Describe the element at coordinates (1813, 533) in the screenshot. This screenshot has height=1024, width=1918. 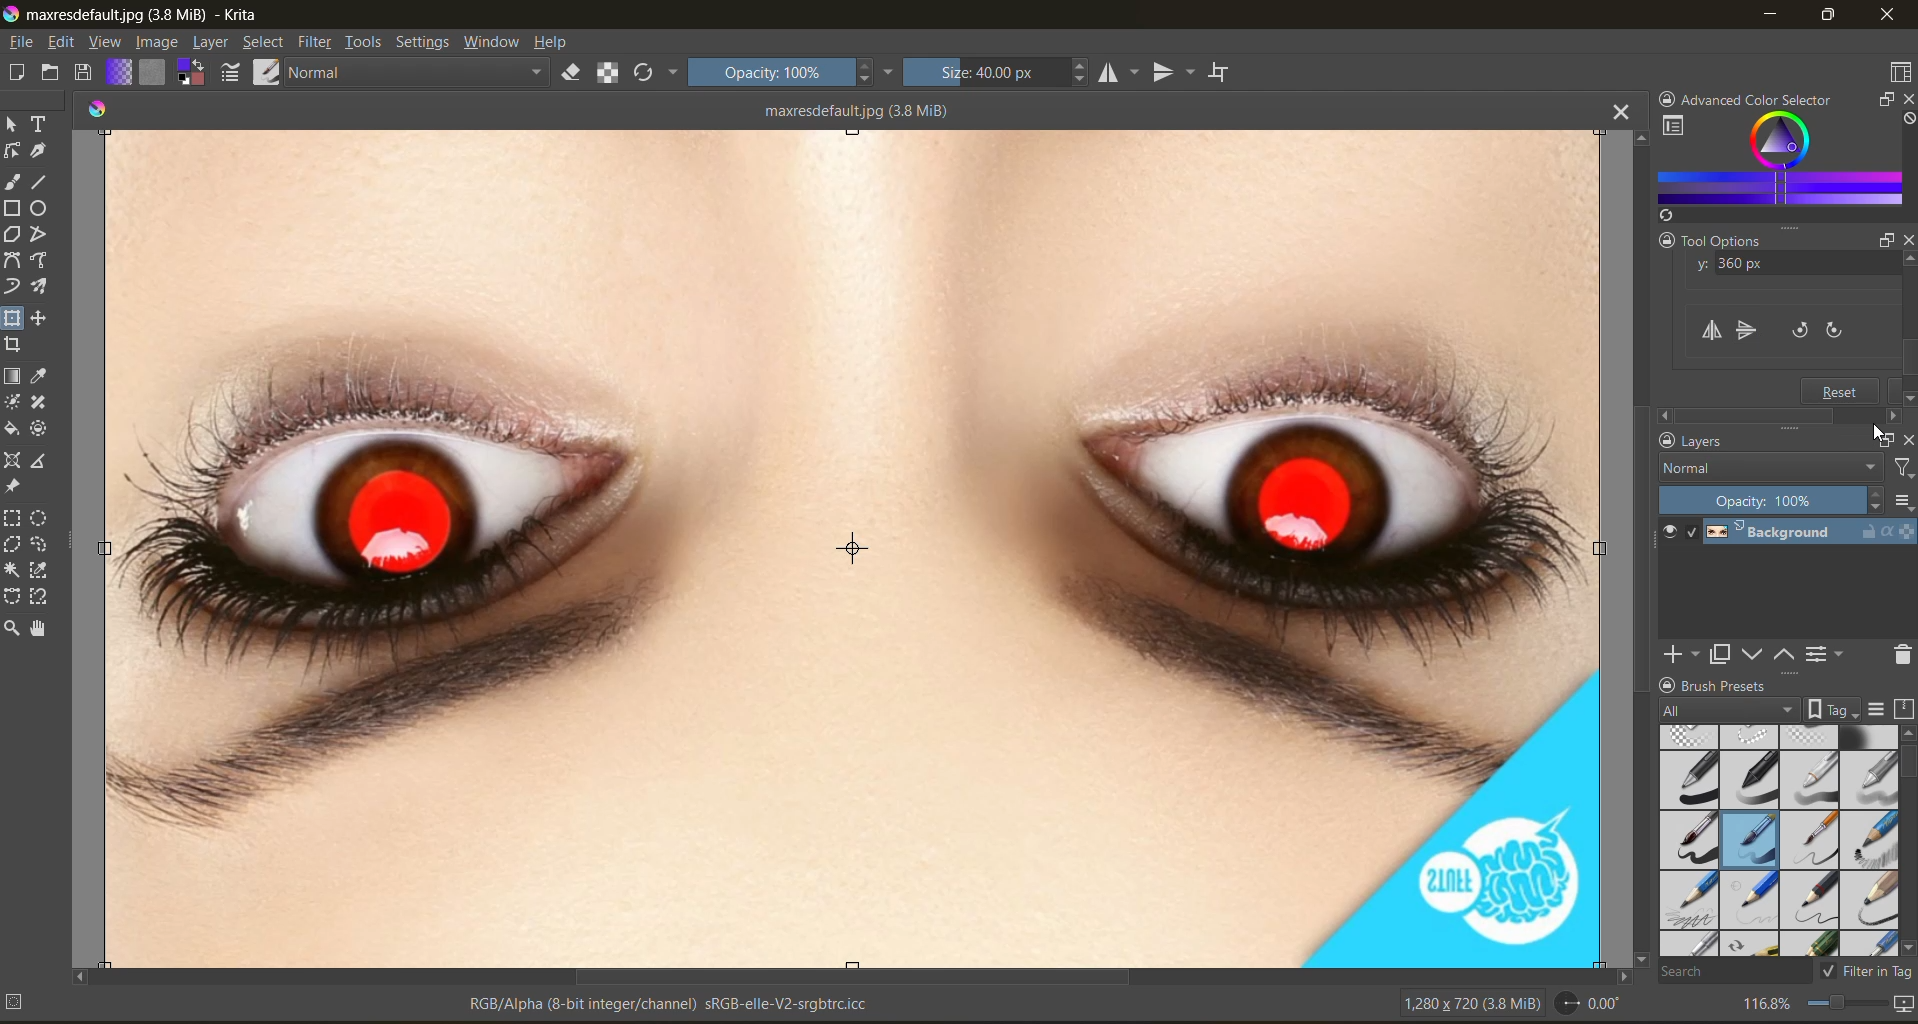
I see `layer` at that location.